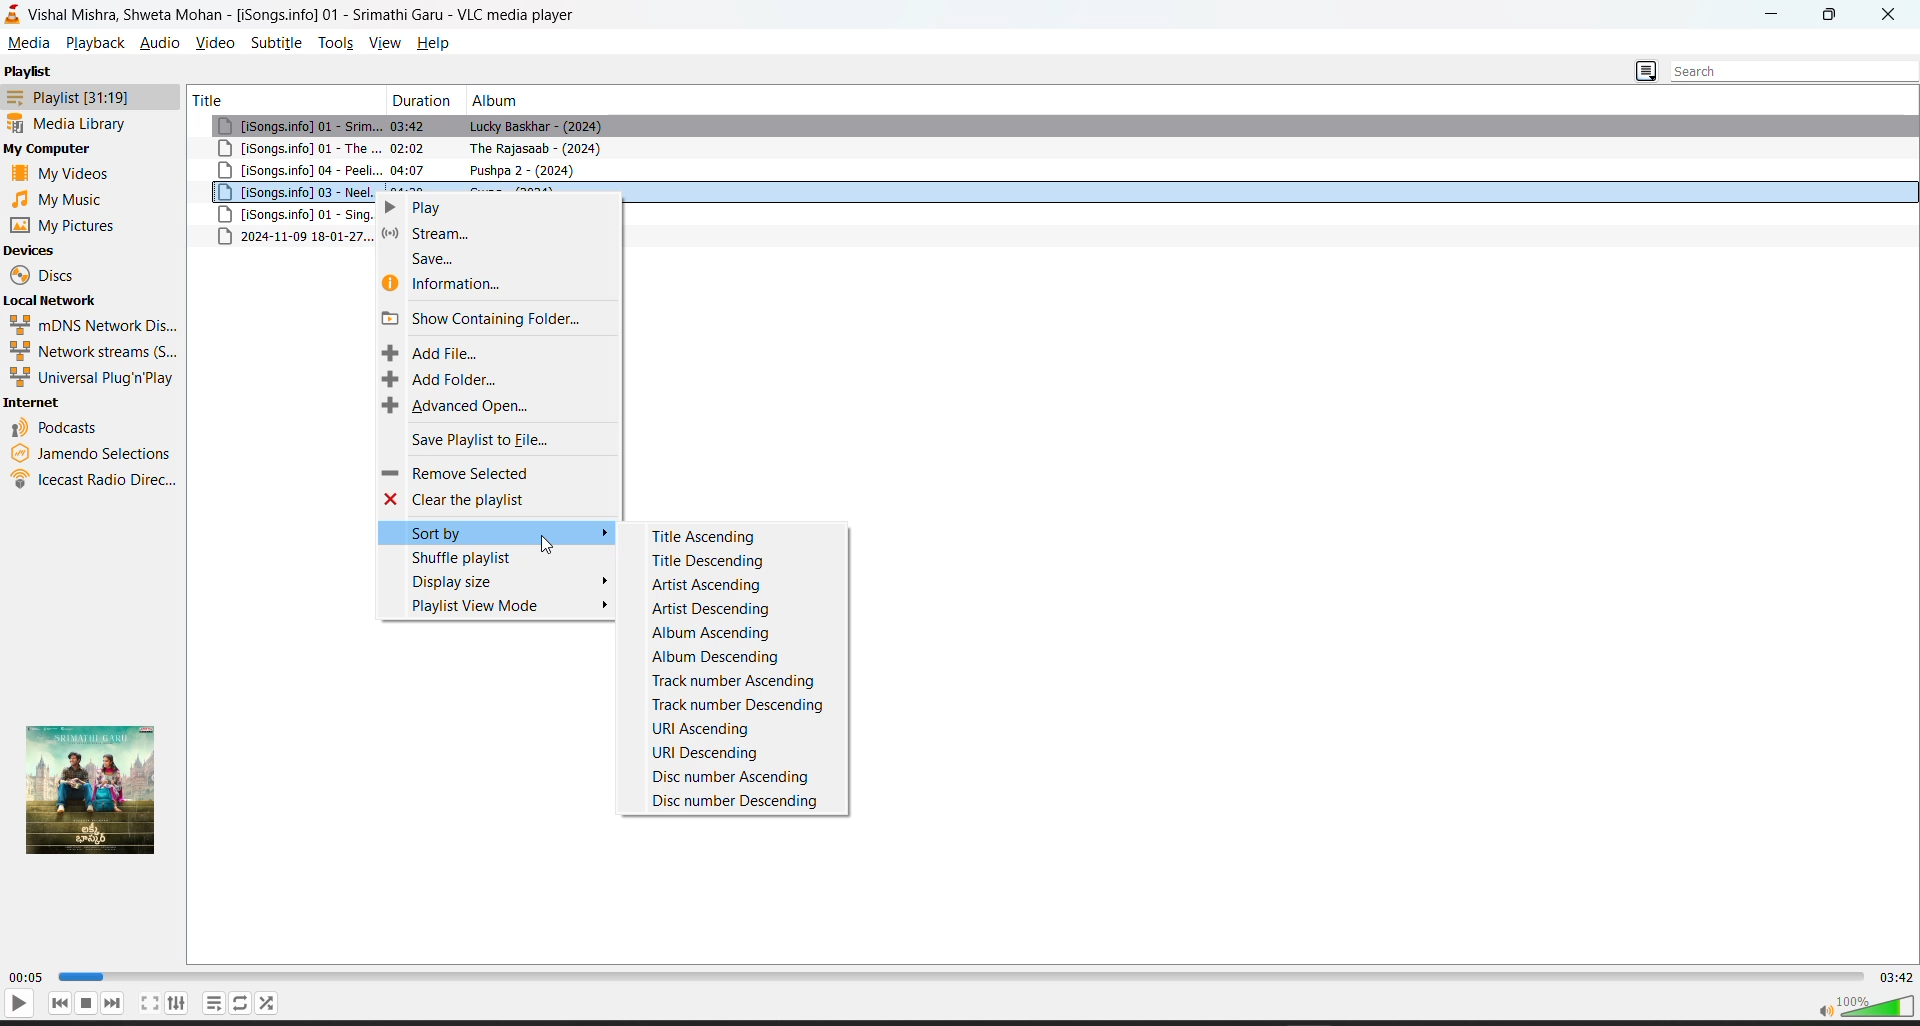  I want to click on title ascending, so click(732, 535).